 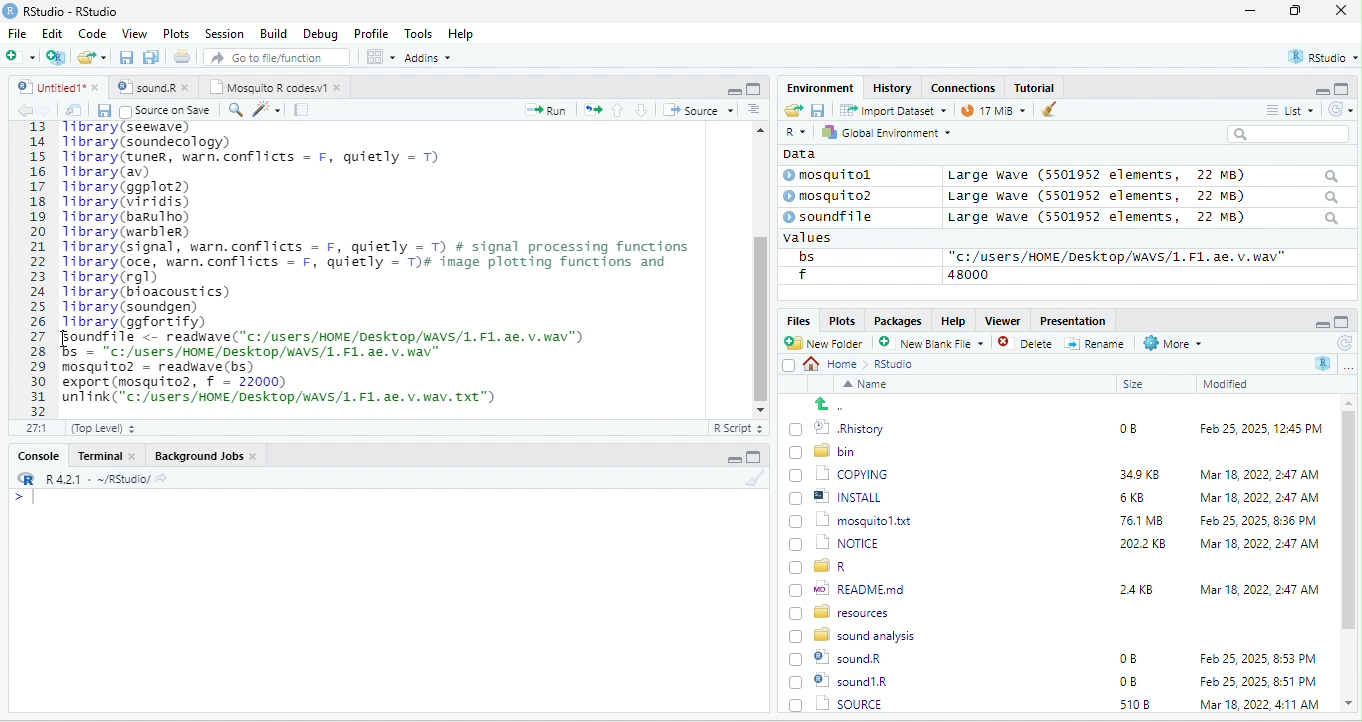 What do you see at coordinates (1227, 384) in the screenshot?
I see `Modified` at bounding box center [1227, 384].